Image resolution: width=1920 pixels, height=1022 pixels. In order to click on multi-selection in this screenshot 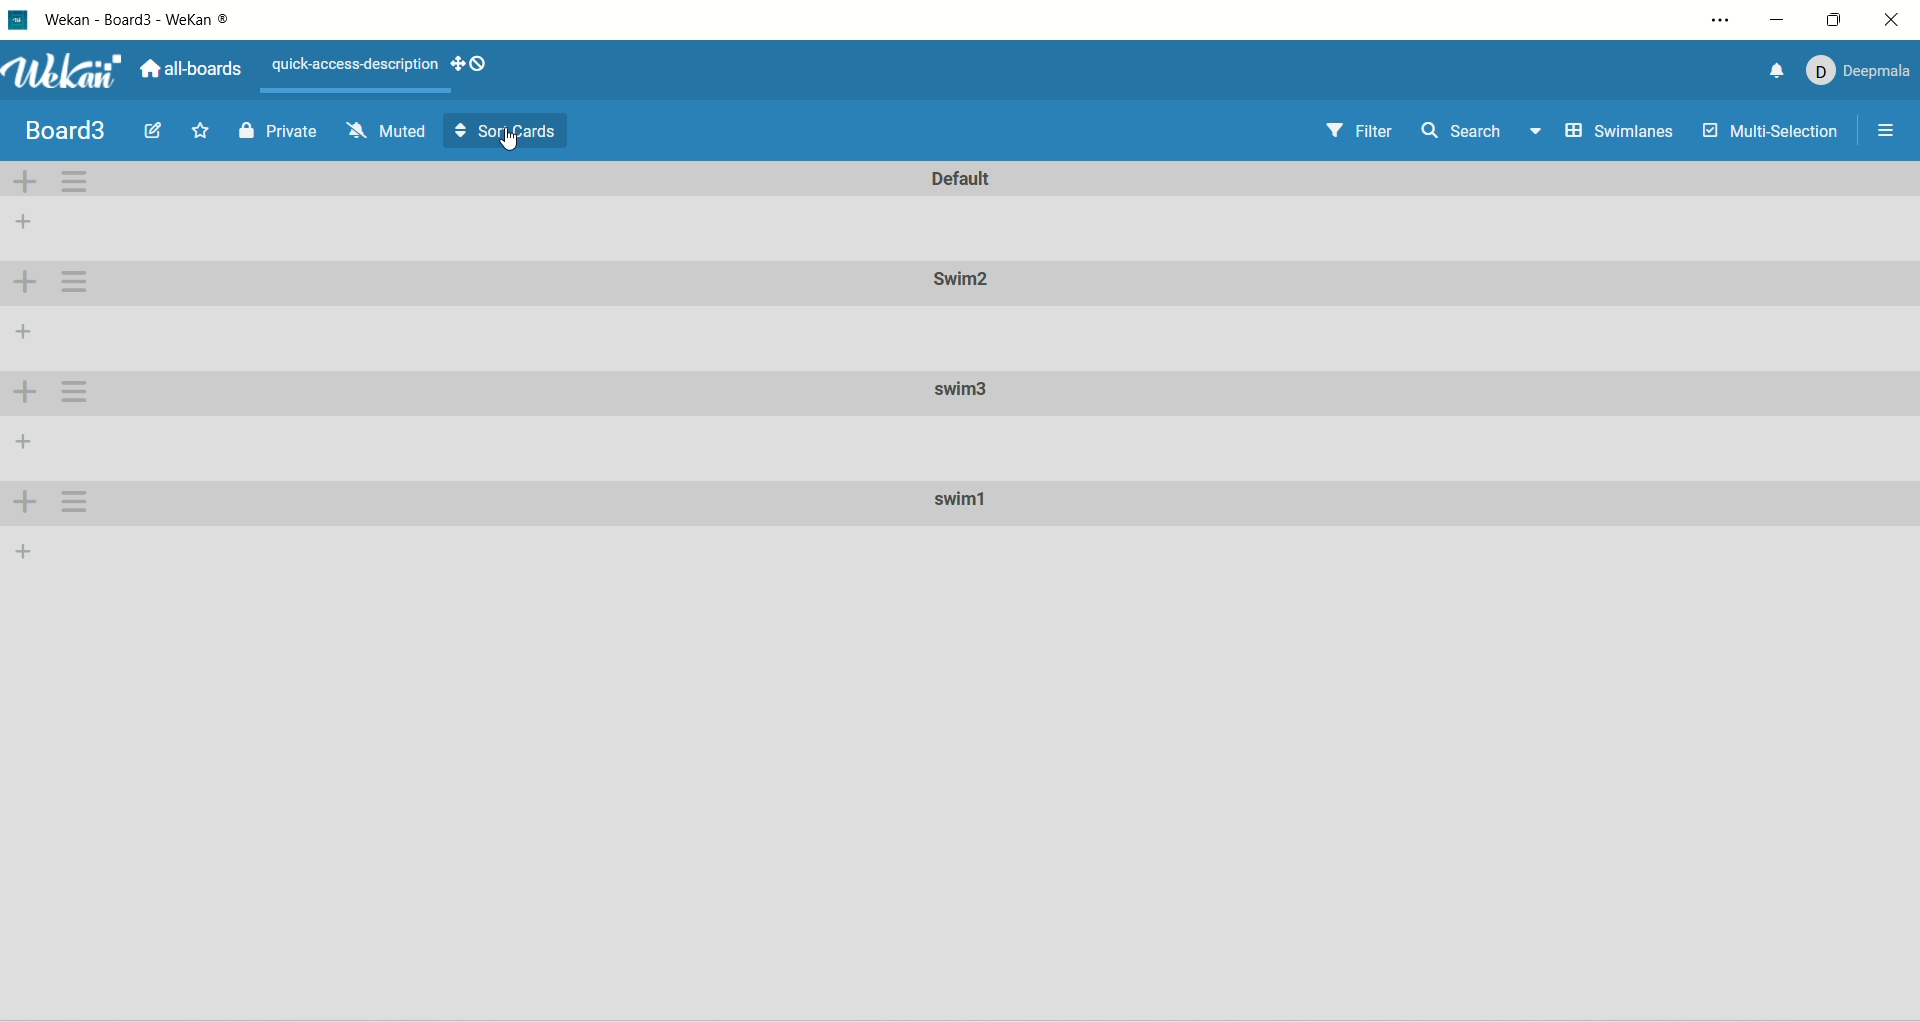, I will do `click(1772, 133)`.